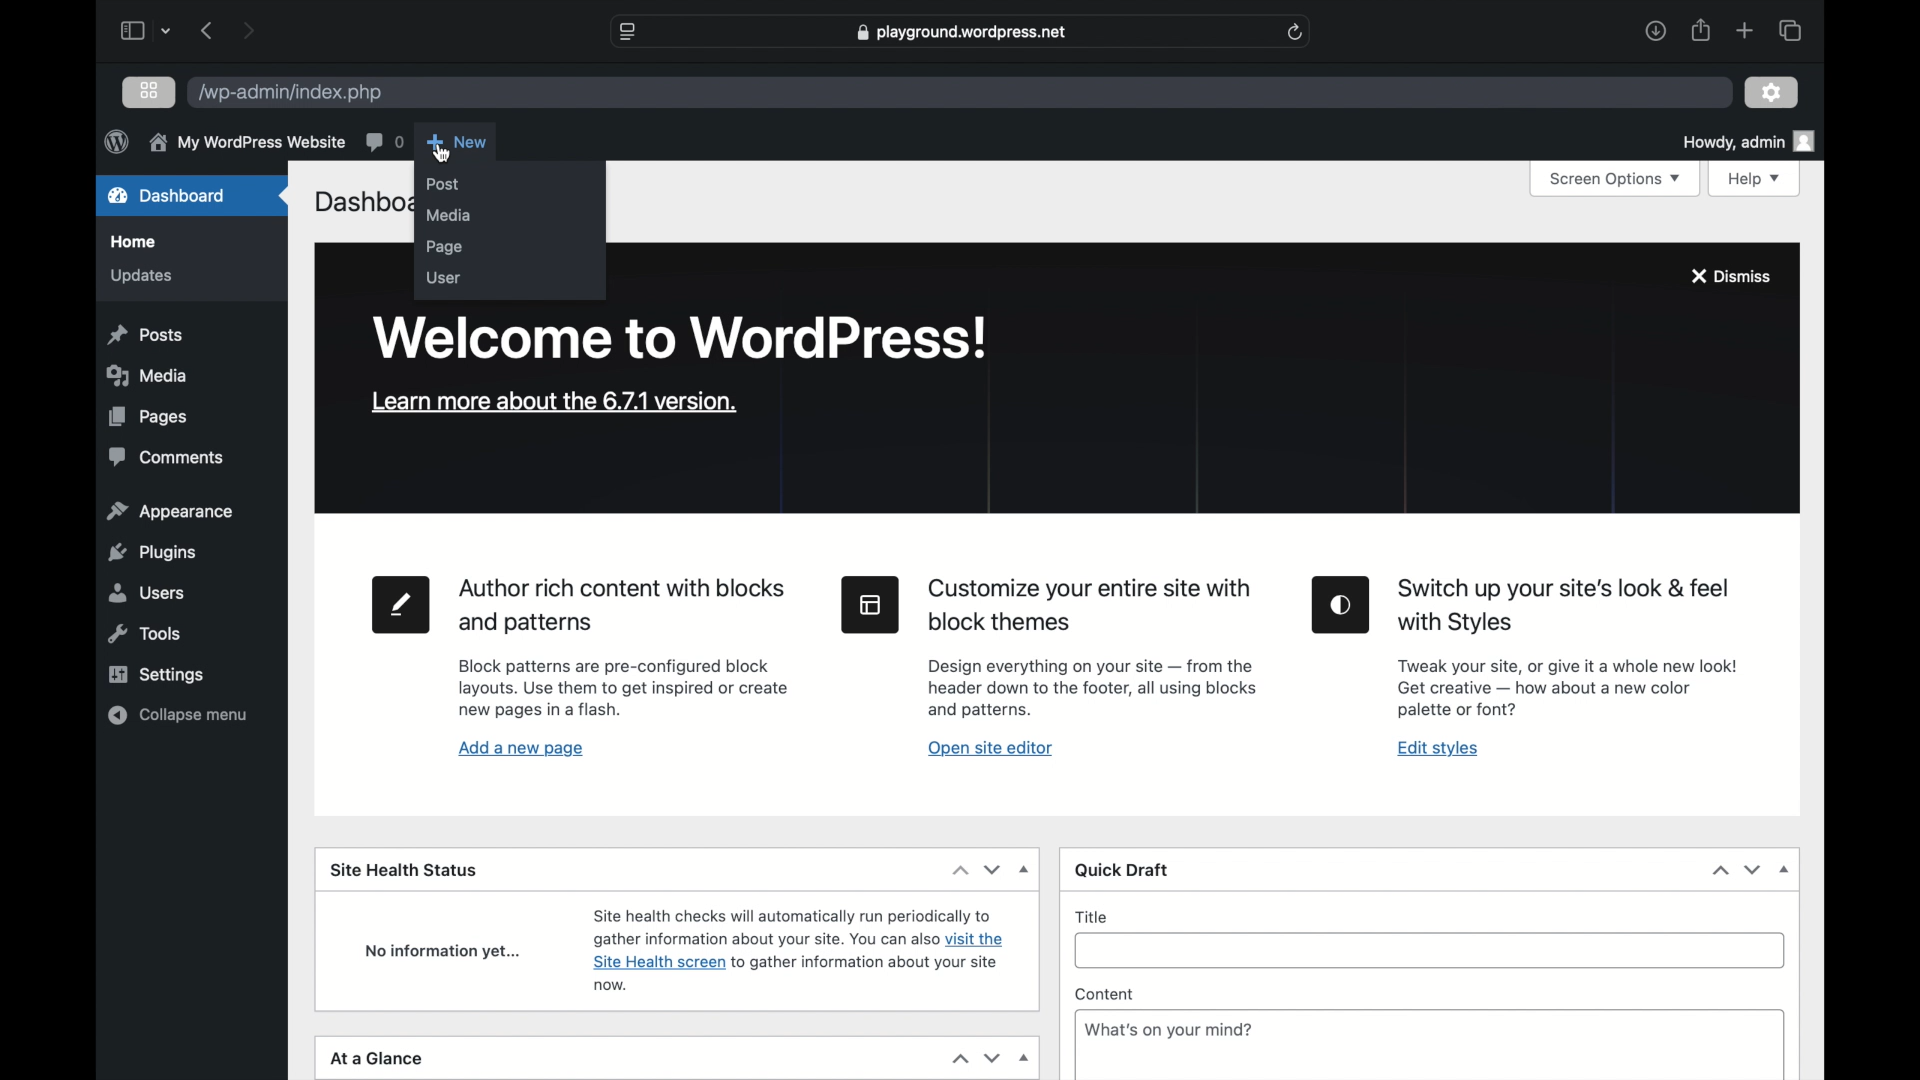 This screenshot has height=1080, width=1920. What do you see at coordinates (157, 675) in the screenshot?
I see `settings` at bounding box center [157, 675].